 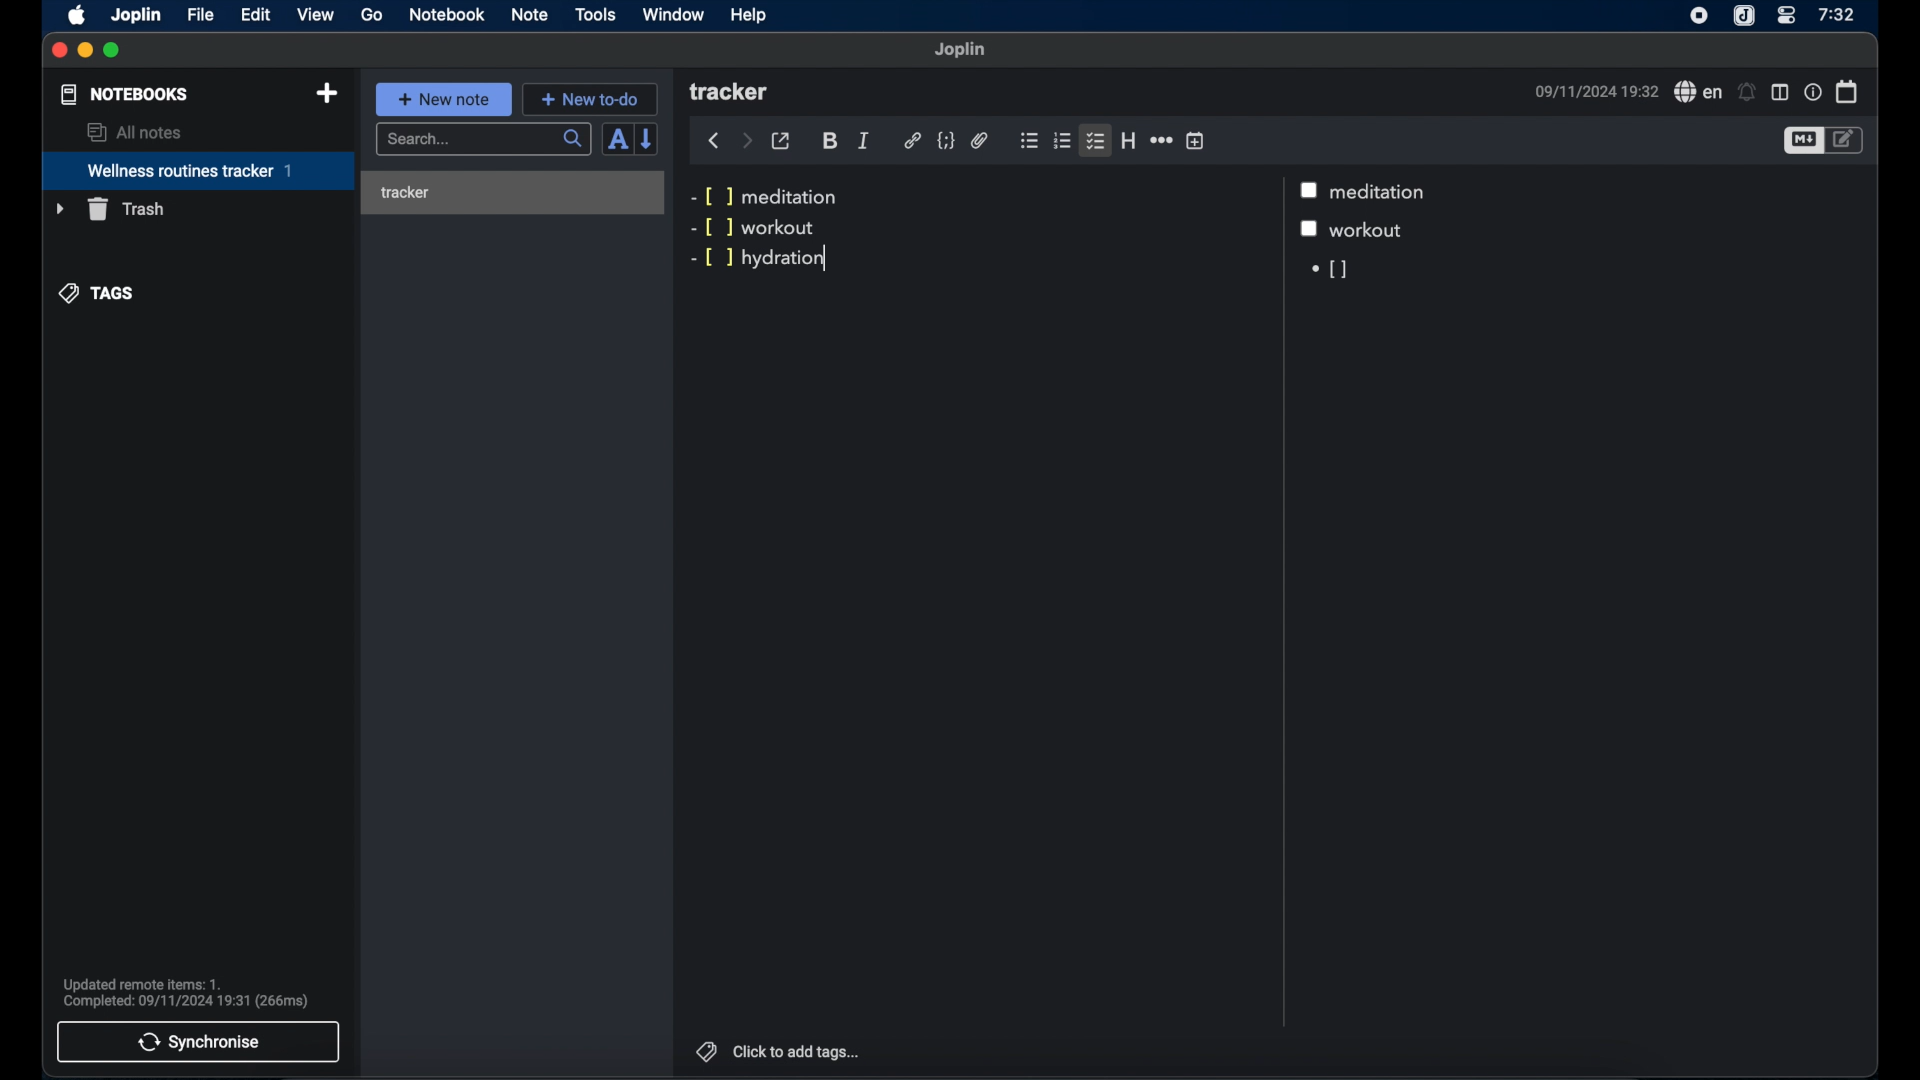 I want to click on workout, so click(x=1373, y=231).